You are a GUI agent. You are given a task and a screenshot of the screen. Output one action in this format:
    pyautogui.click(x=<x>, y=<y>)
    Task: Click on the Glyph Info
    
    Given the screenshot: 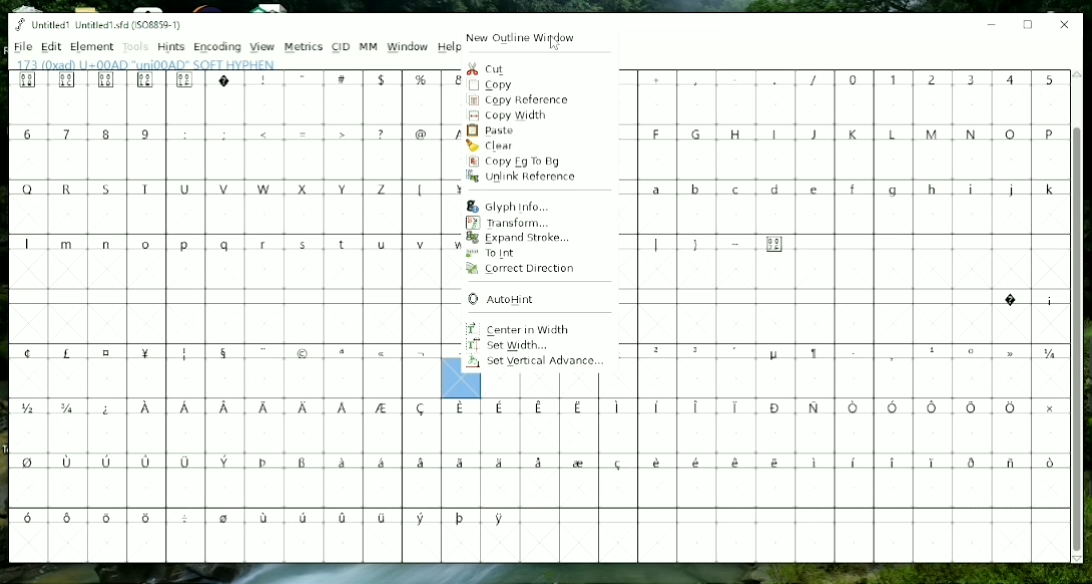 What is the action you would take?
    pyautogui.click(x=515, y=206)
    